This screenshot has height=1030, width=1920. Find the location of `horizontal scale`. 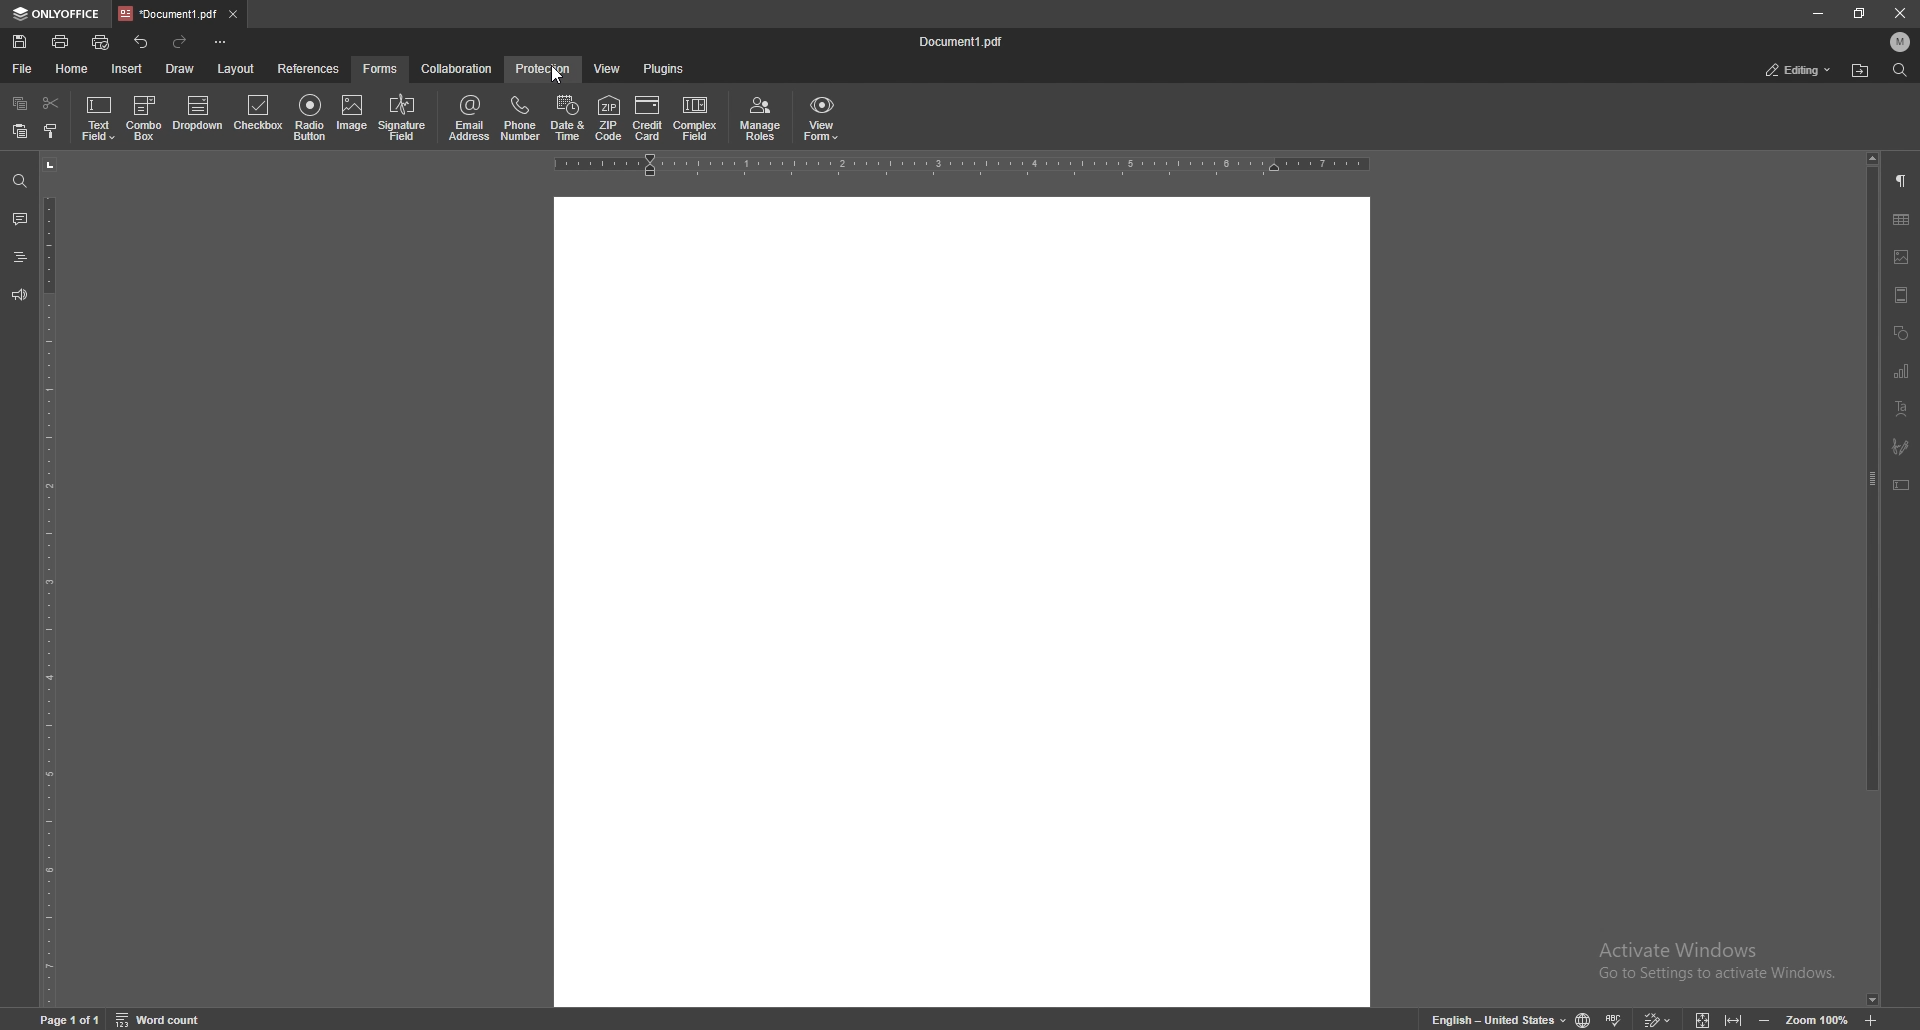

horizontal scale is located at coordinates (962, 166).